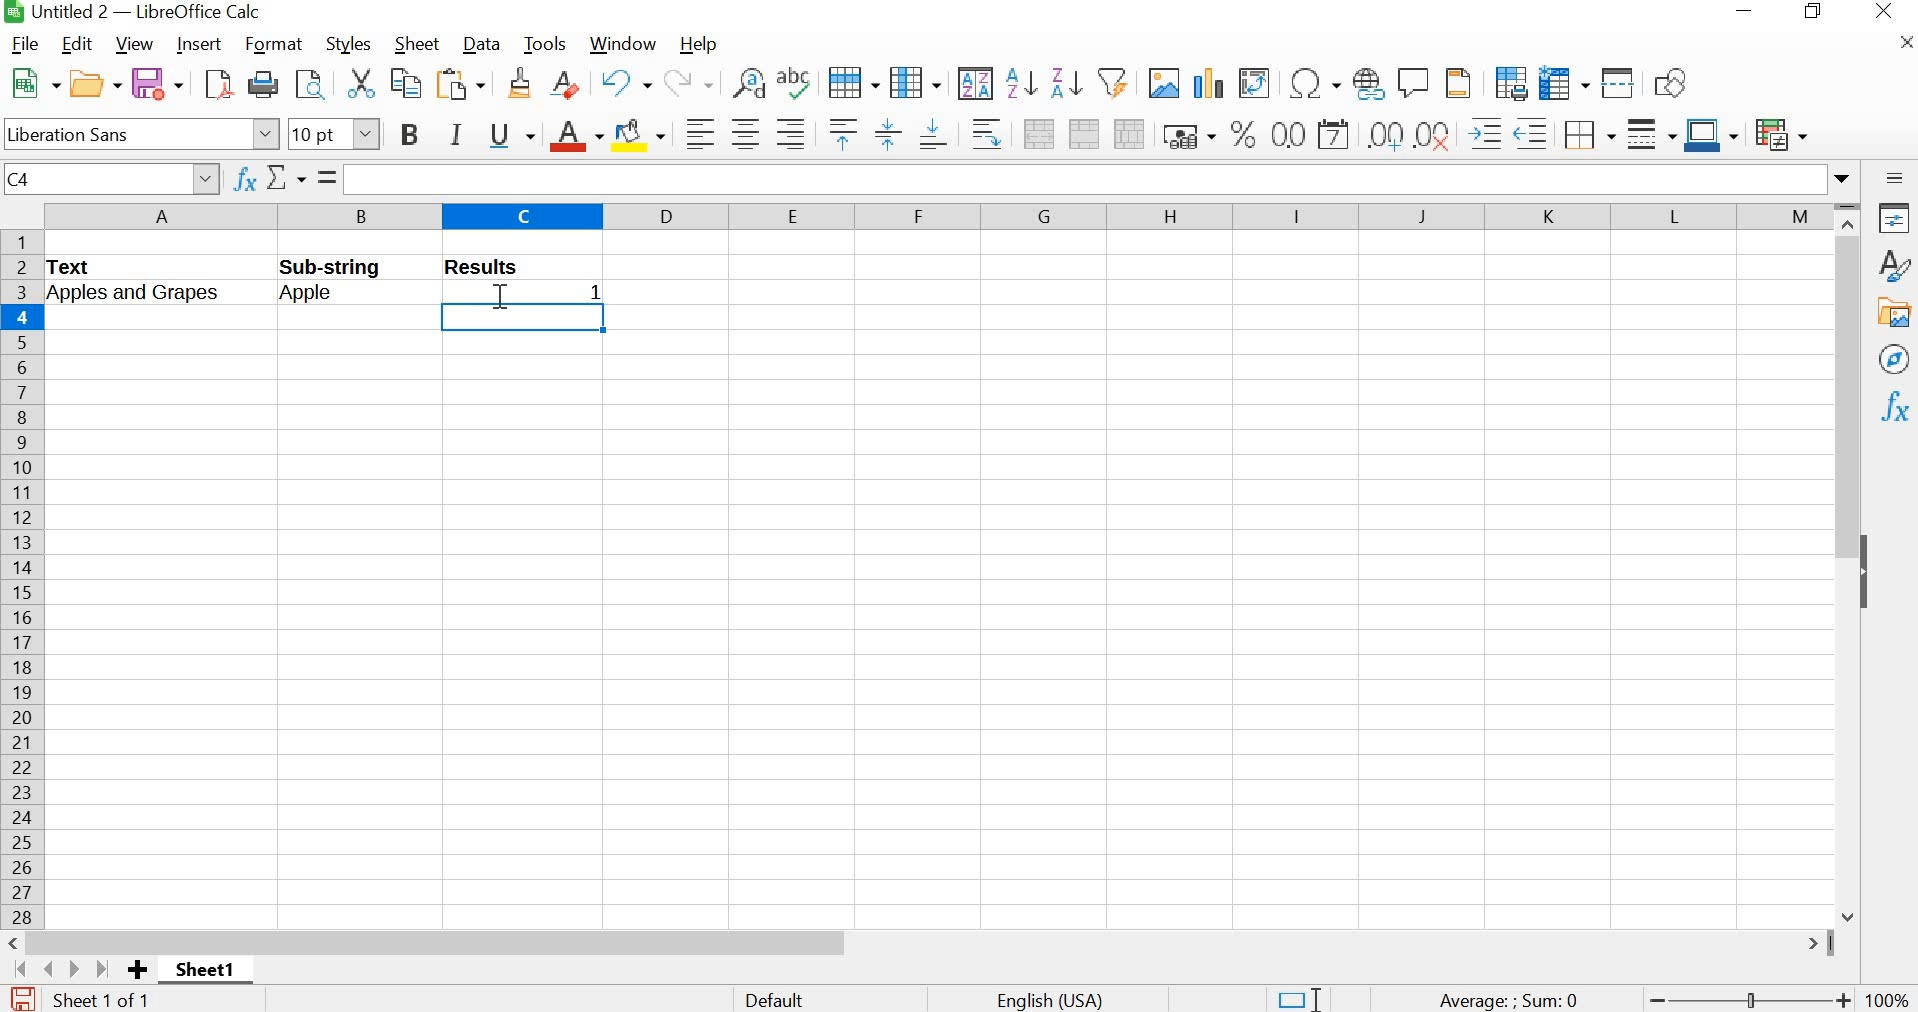  I want to click on Apples and grapes, so click(152, 295).